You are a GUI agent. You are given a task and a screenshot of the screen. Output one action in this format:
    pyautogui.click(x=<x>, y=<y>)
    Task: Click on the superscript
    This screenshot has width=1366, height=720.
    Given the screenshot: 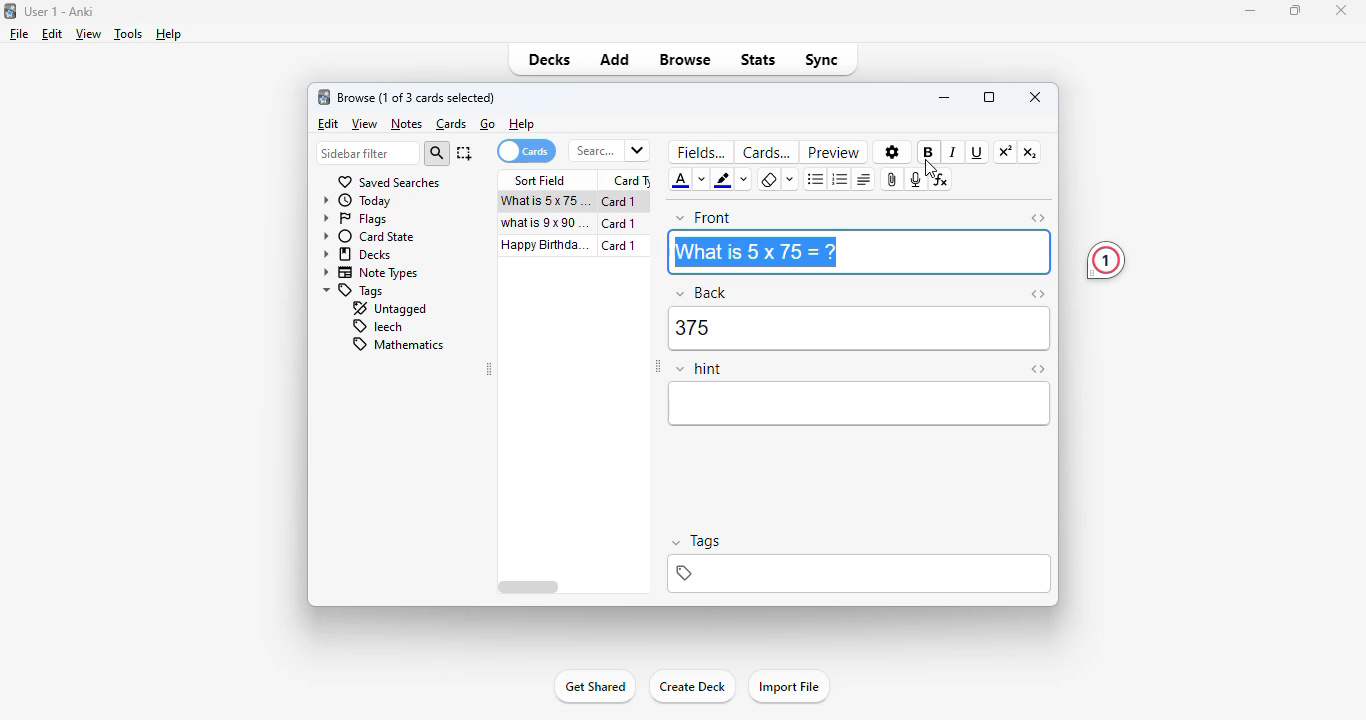 What is the action you would take?
    pyautogui.click(x=1006, y=152)
    